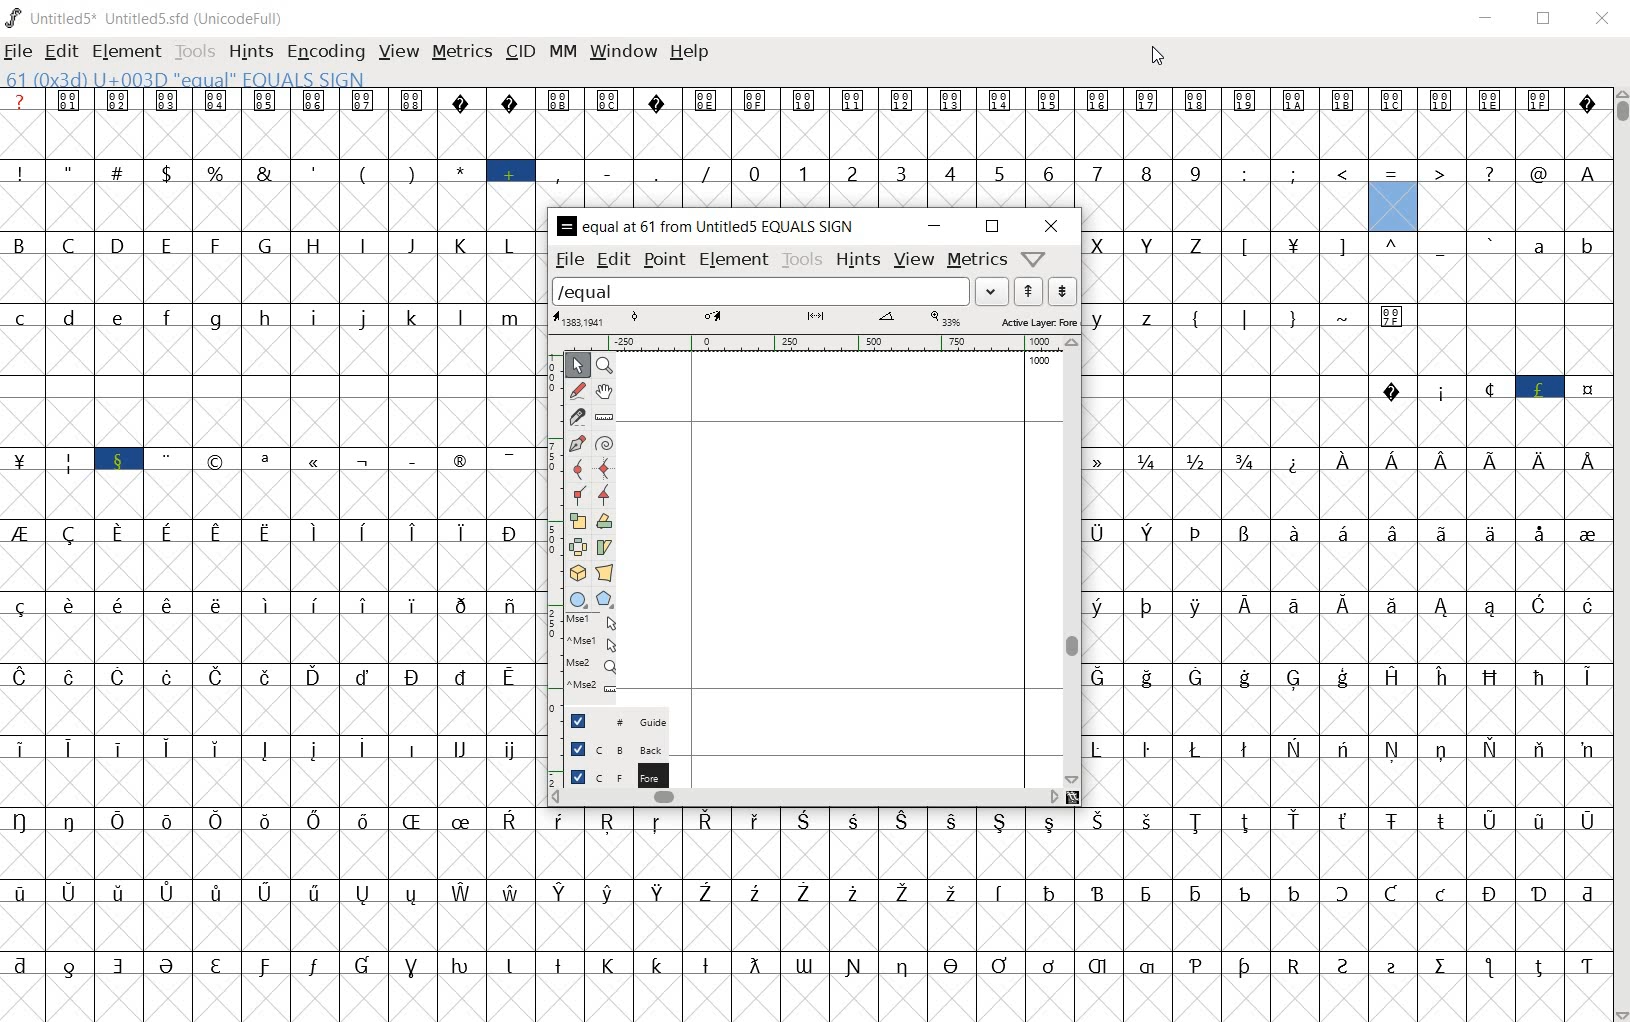 Image resolution: width=1630 pixels, height=1022 pixels. What do you see at coordinates (612, 260) in the screenshot?
I see `edit` at bounding box center [612, 260].